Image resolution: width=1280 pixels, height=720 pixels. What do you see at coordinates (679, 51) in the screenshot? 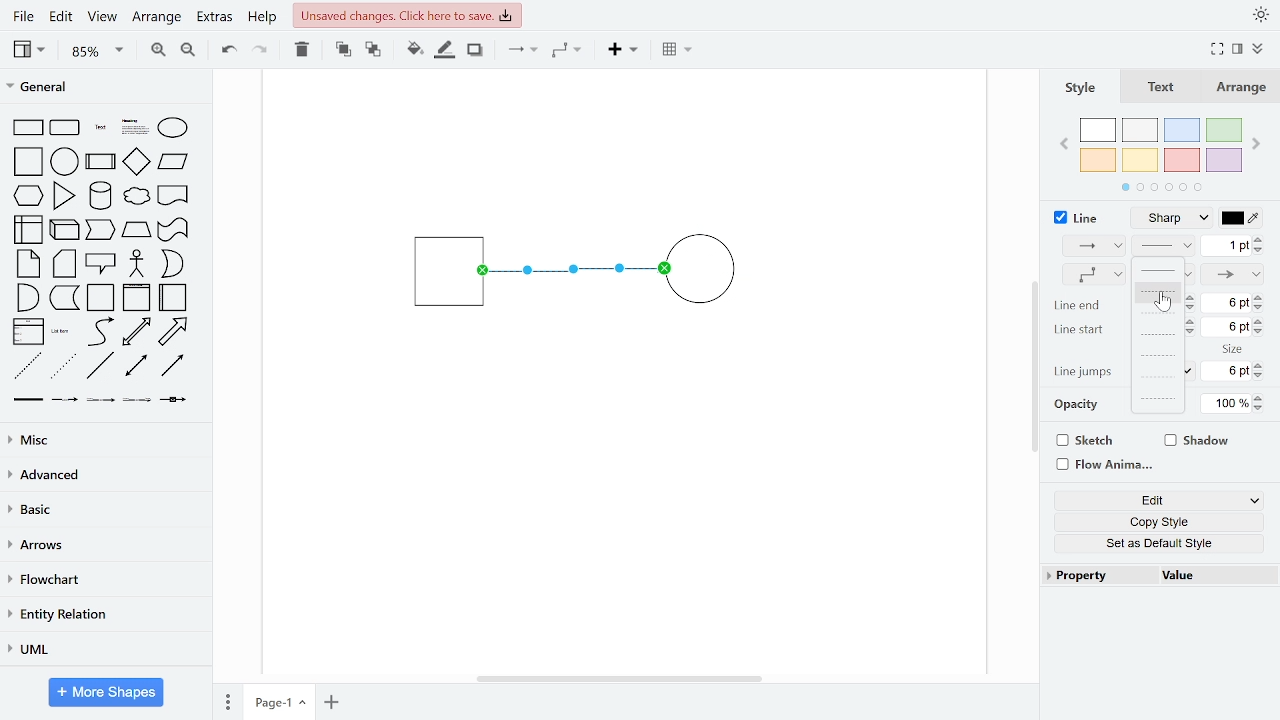
I see `table` at bounding box center [679, 51].